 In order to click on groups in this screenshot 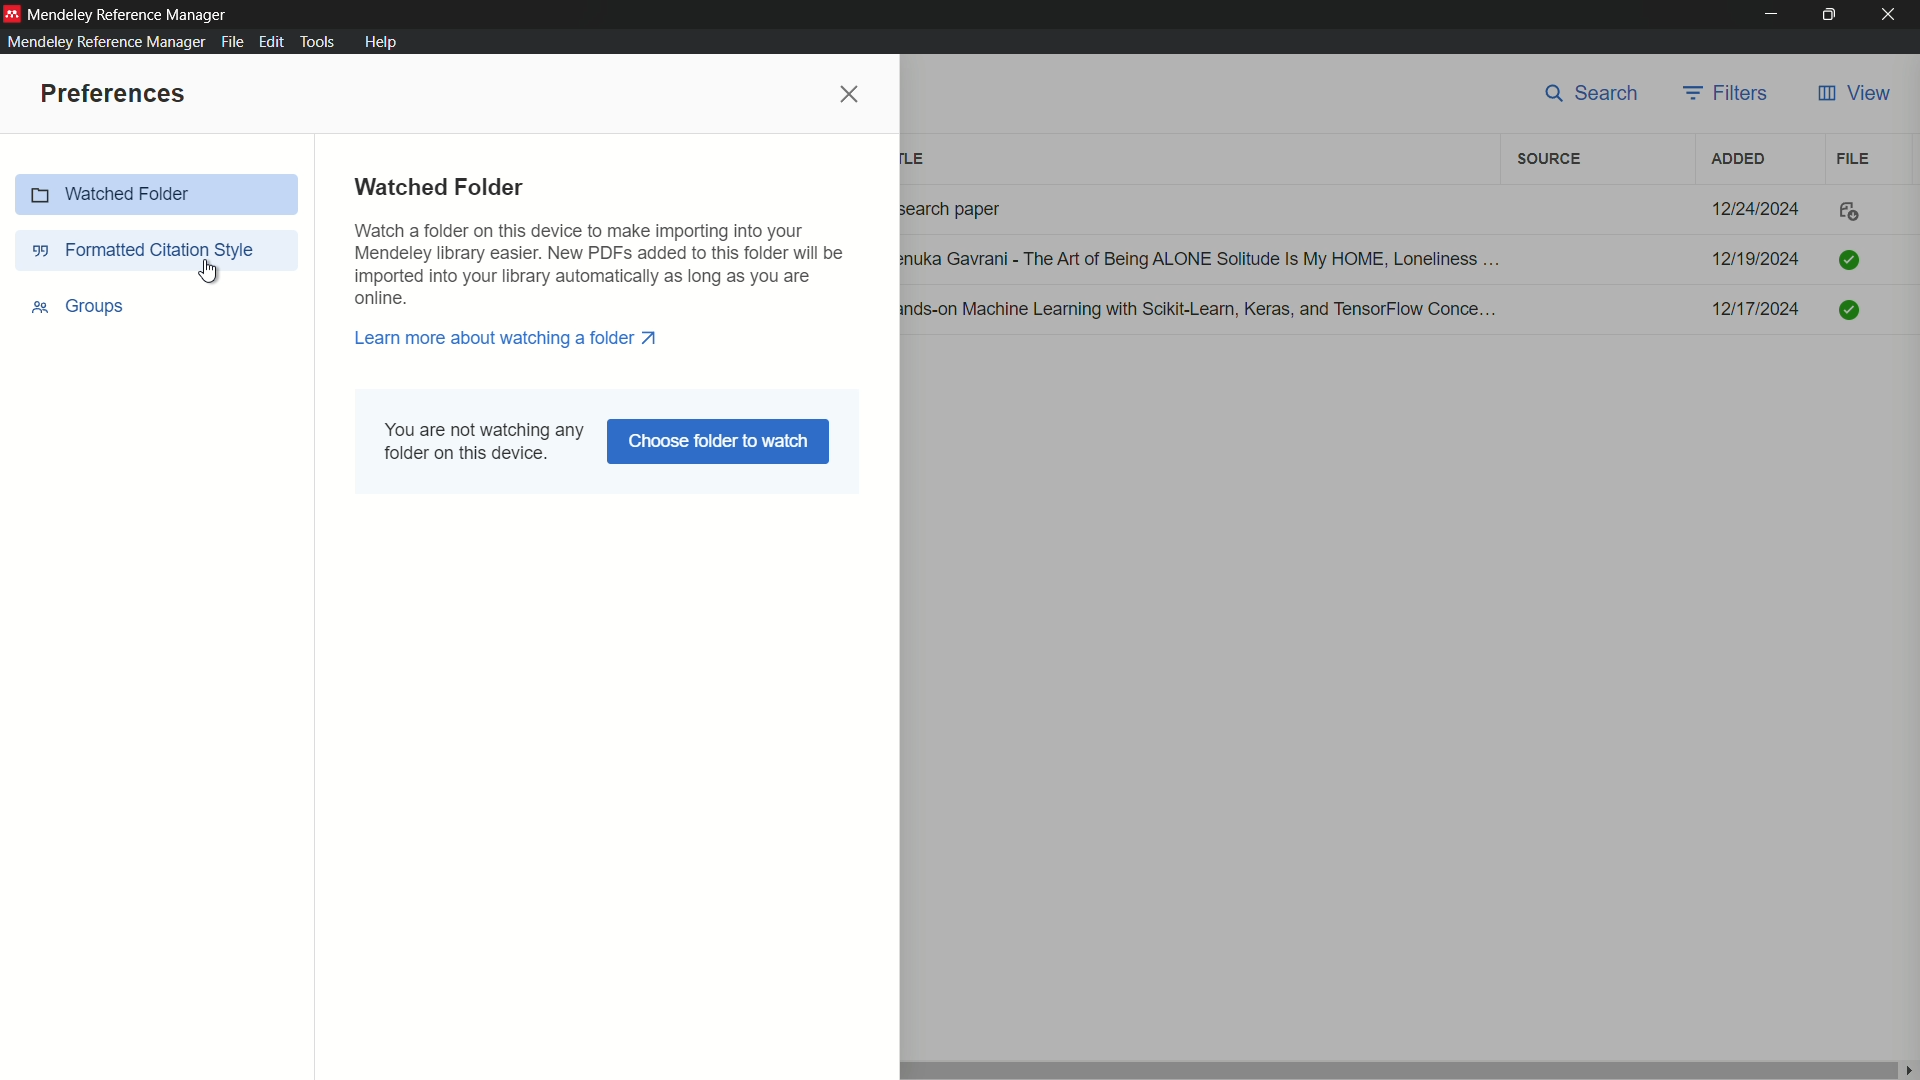, I will do `click(76, 307)`.